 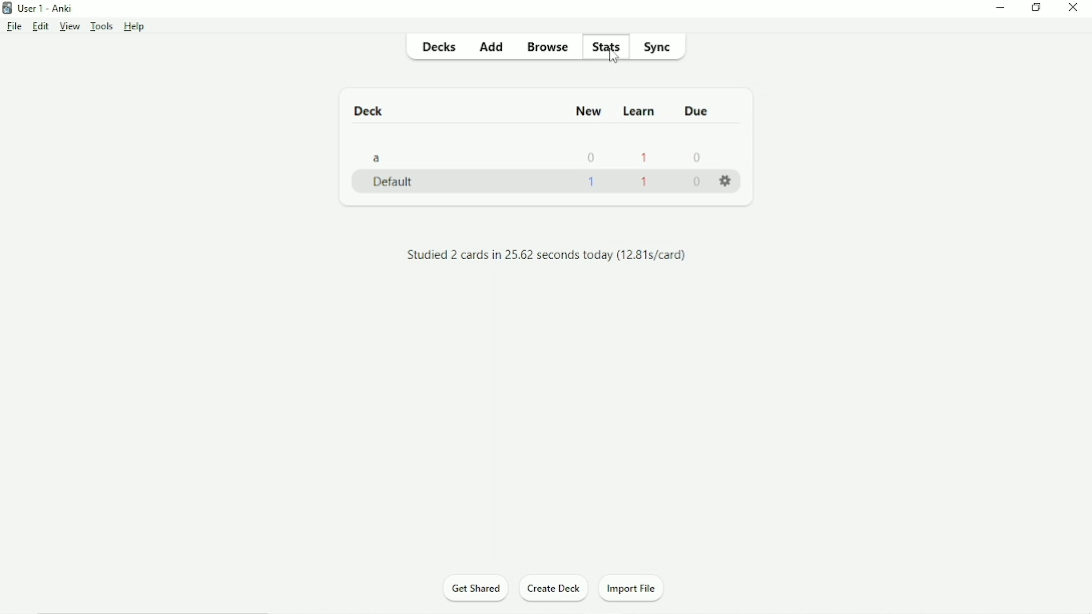 I want to click on Default, so click(x=386, y=181).